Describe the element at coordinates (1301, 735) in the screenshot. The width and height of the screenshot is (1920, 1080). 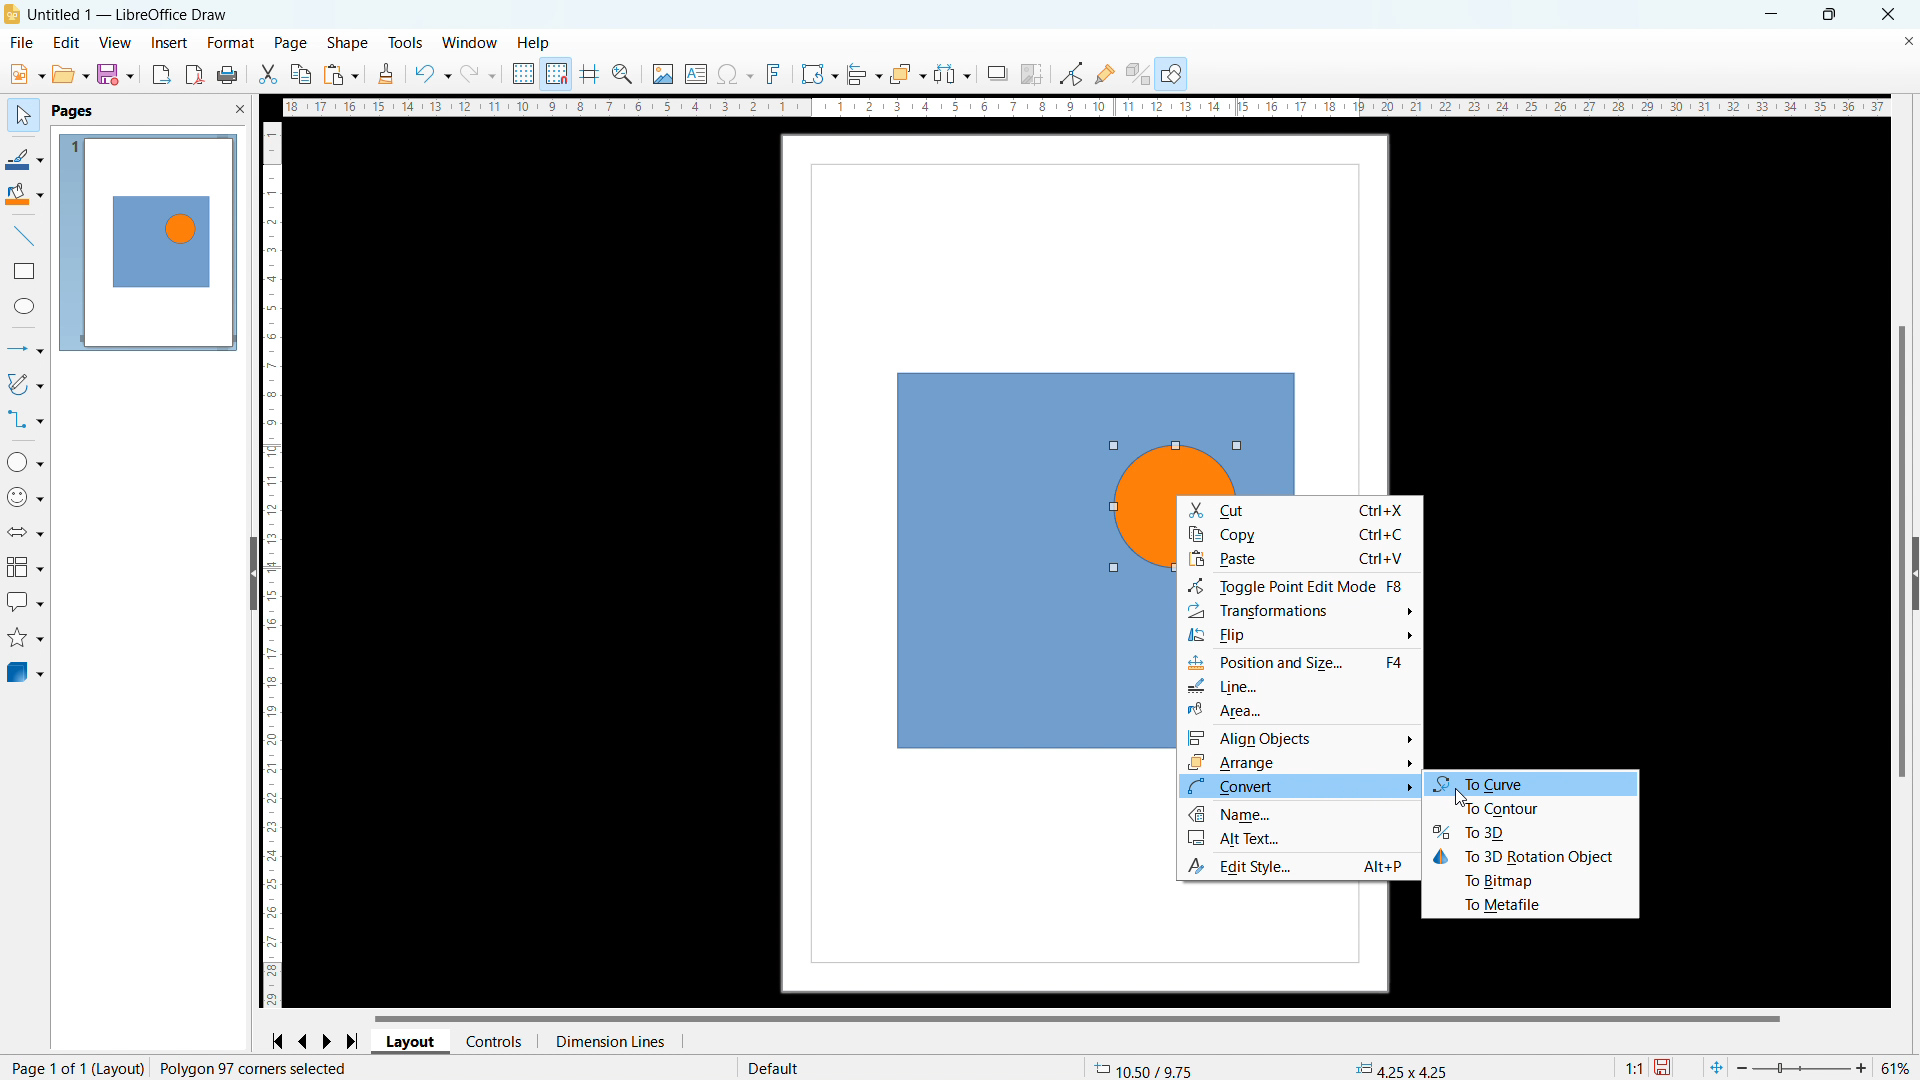
I see `align objects` at that location.